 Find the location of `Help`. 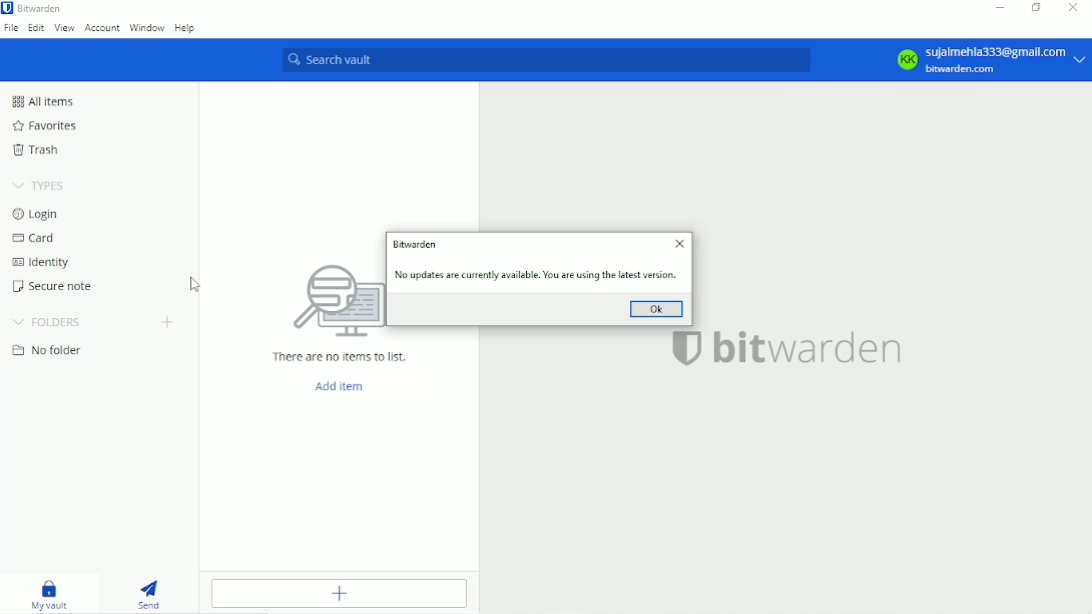

Help is located at coordinates (186, 28).